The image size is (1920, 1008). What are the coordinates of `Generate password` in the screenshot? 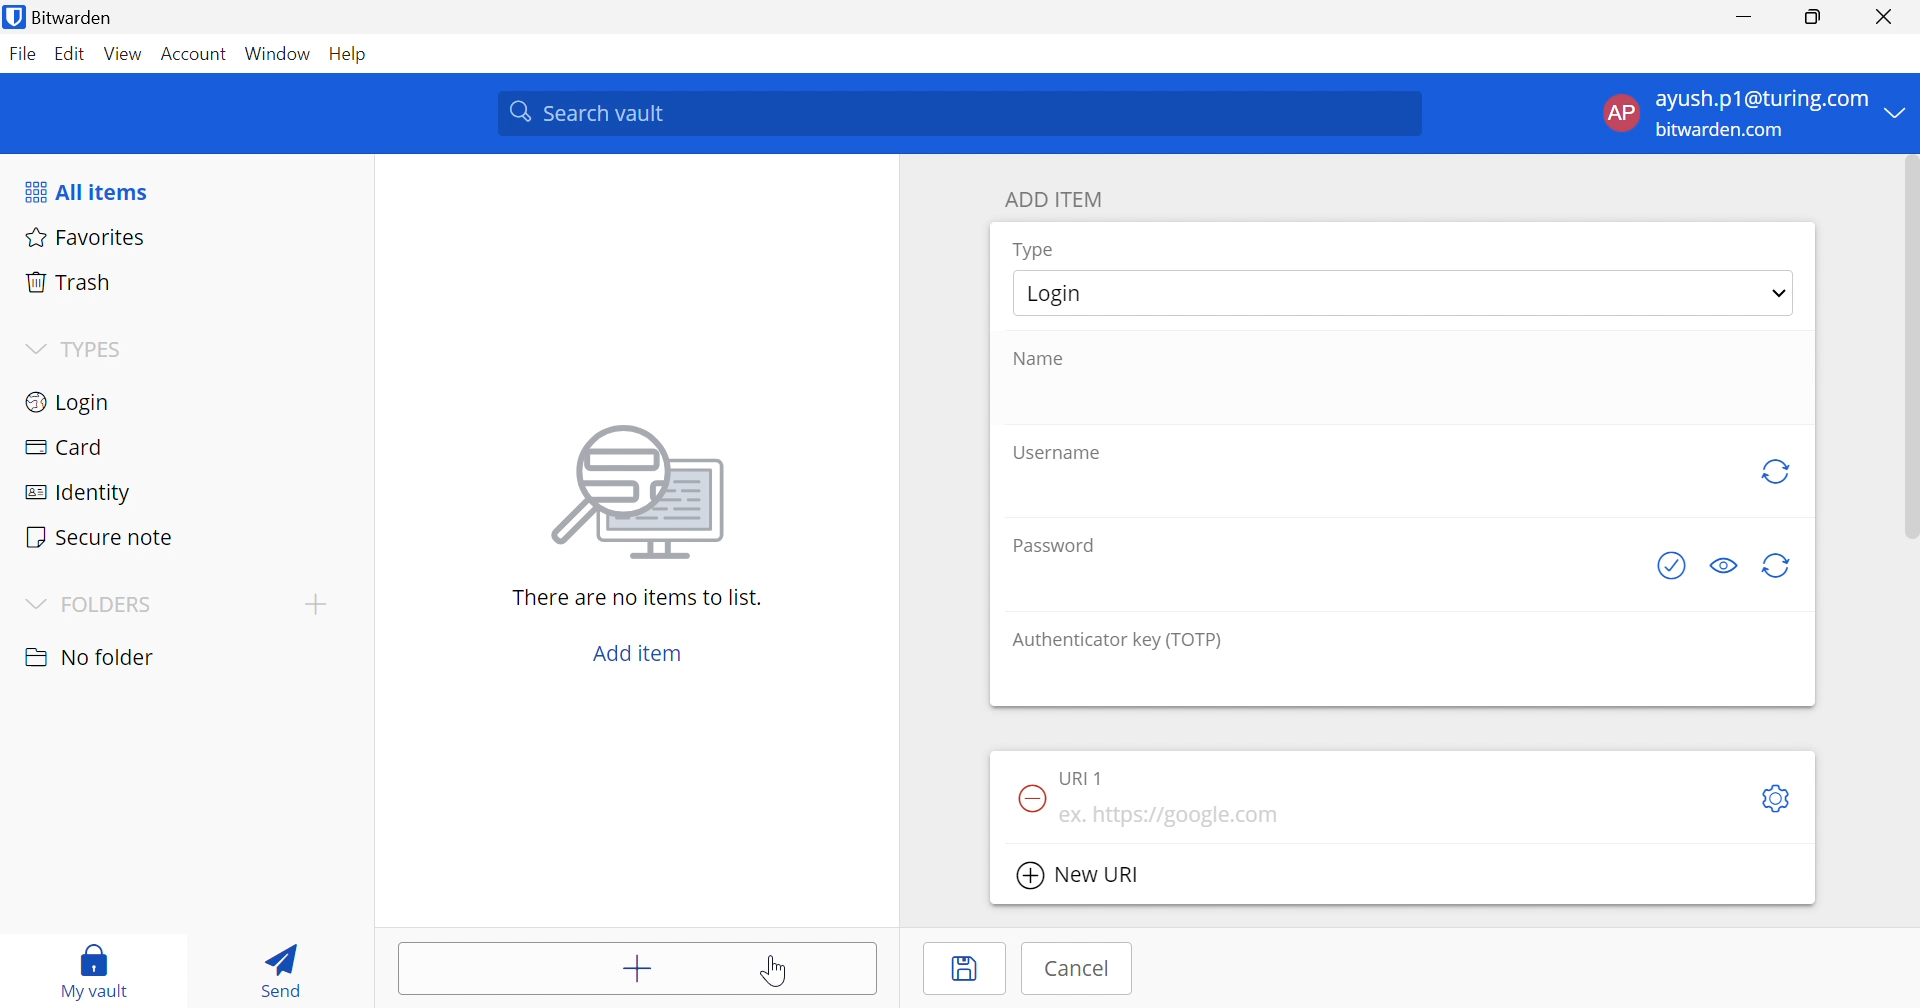 It's located at (1675, 567).